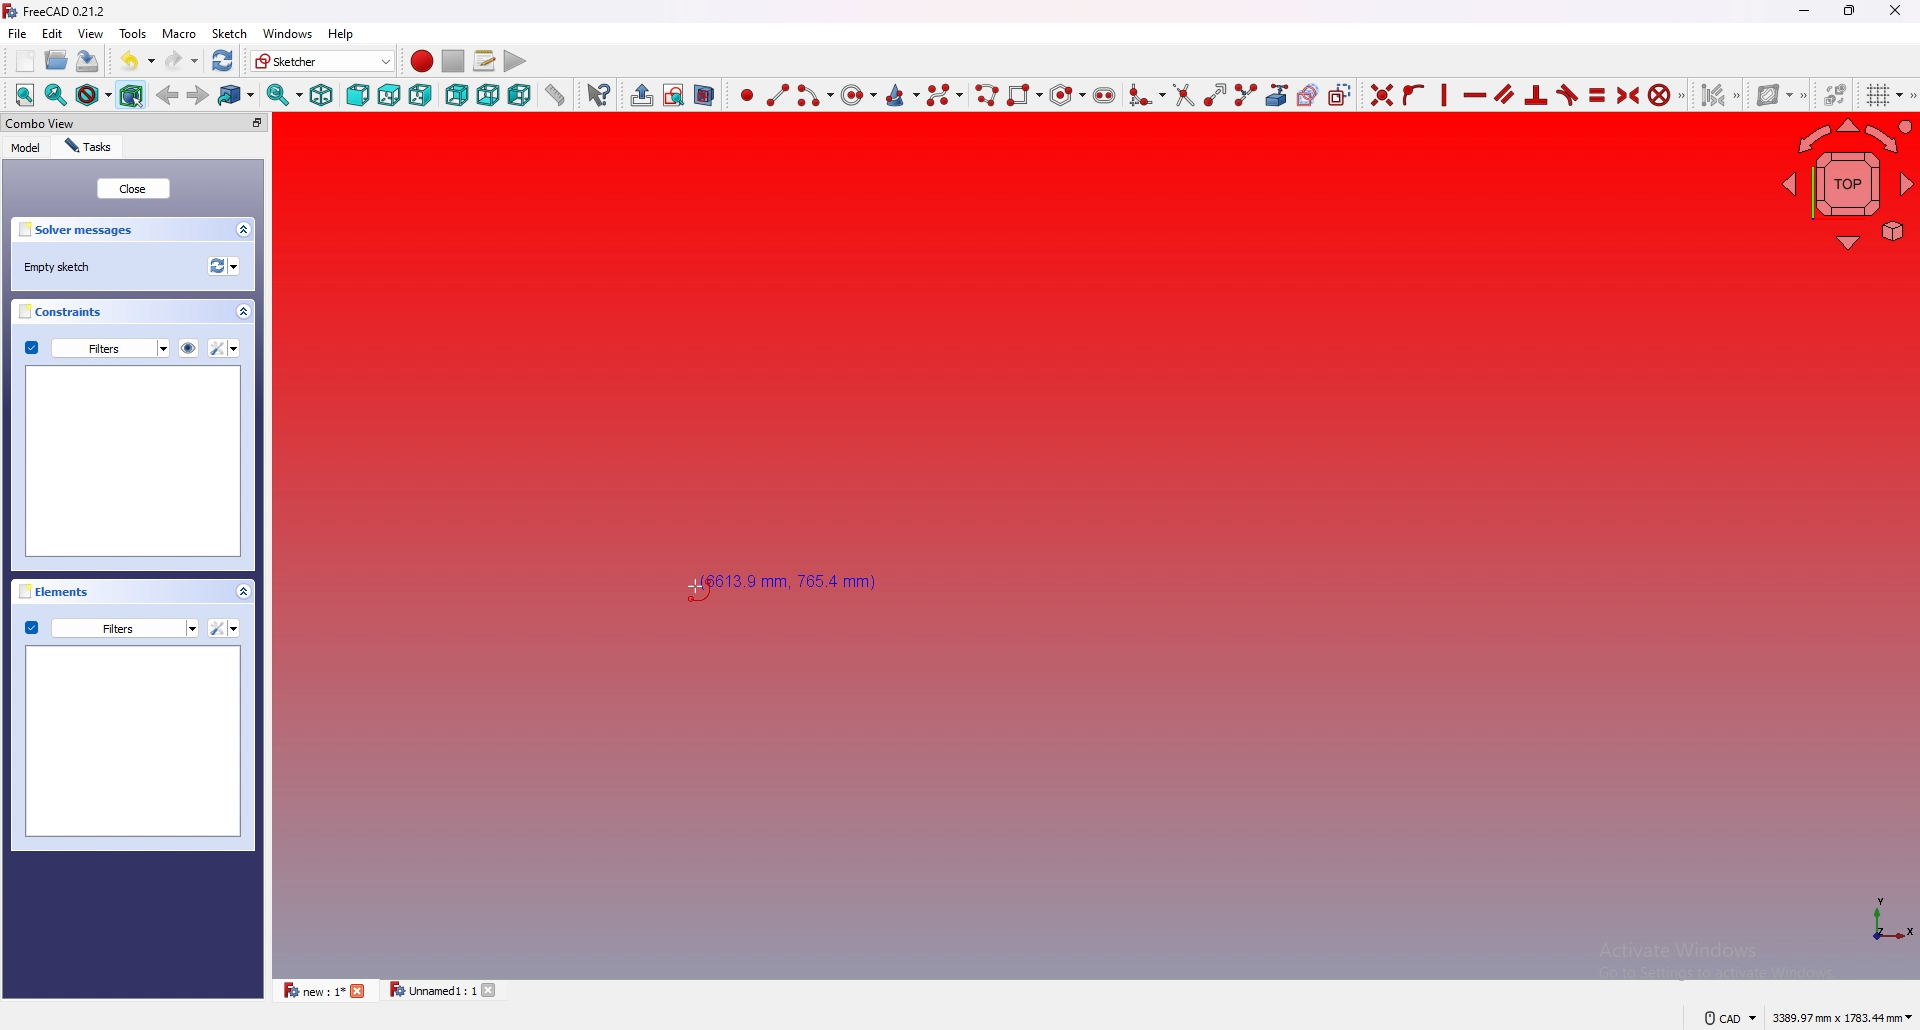  Describe the element at coordinates (57, 11) in the screenshot. I see `FreeCAD 0.21.2` at that location.